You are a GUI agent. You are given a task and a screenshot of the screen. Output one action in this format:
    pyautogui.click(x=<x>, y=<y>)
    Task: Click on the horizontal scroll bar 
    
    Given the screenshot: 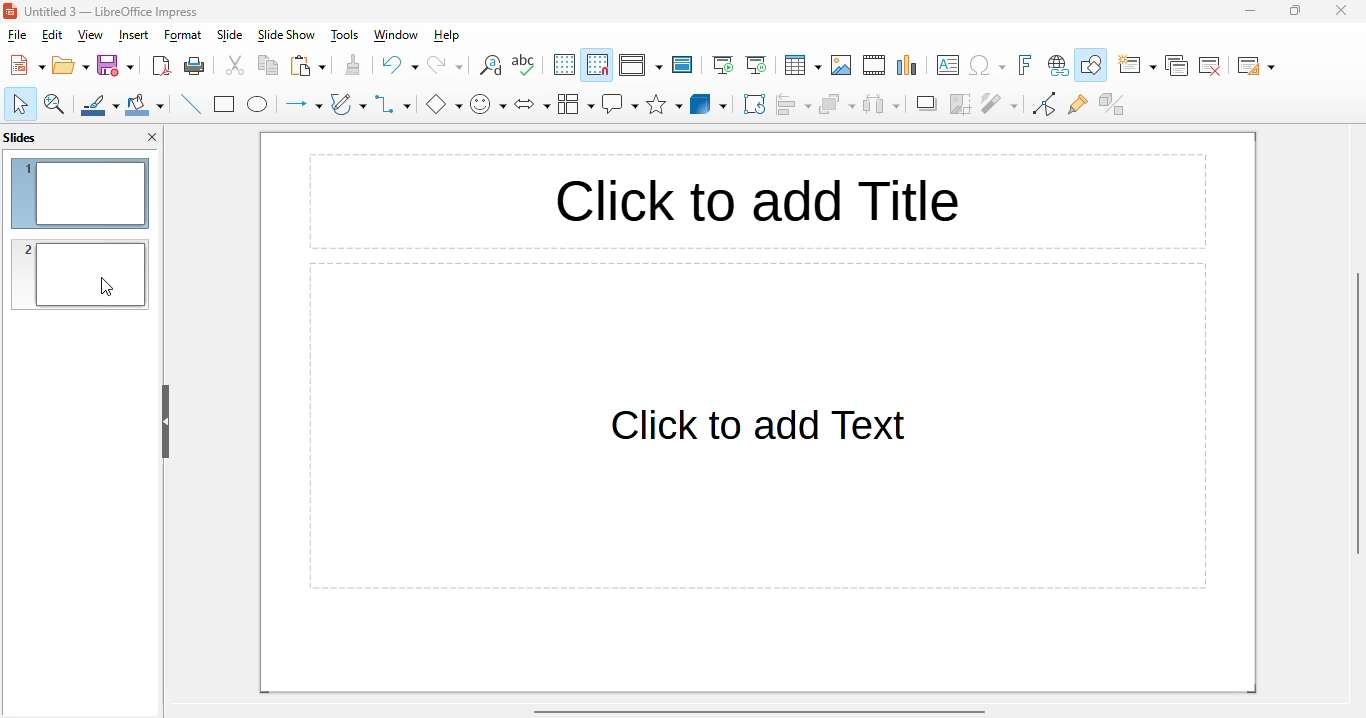 What is the action you would take?
    pyautogui.click(x=757, y=710)
    